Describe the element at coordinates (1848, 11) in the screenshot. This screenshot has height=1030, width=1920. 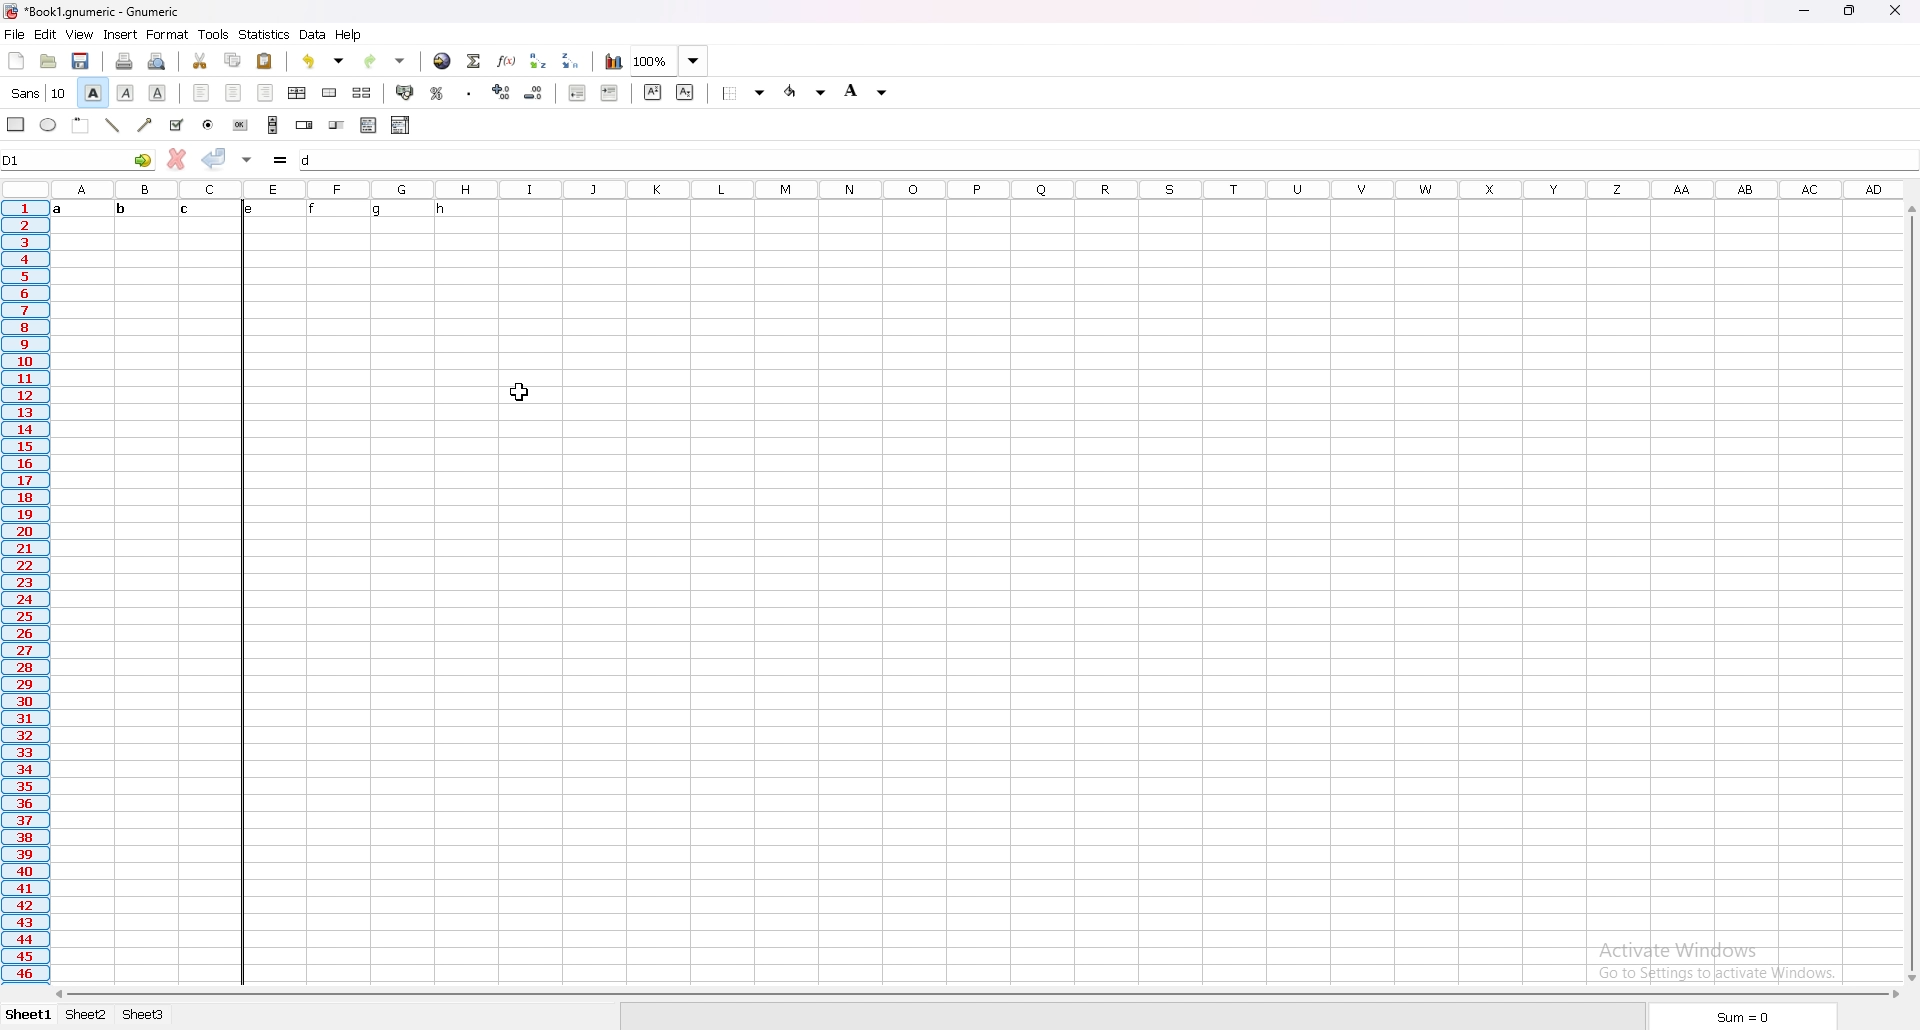
I see `resize` at that location.